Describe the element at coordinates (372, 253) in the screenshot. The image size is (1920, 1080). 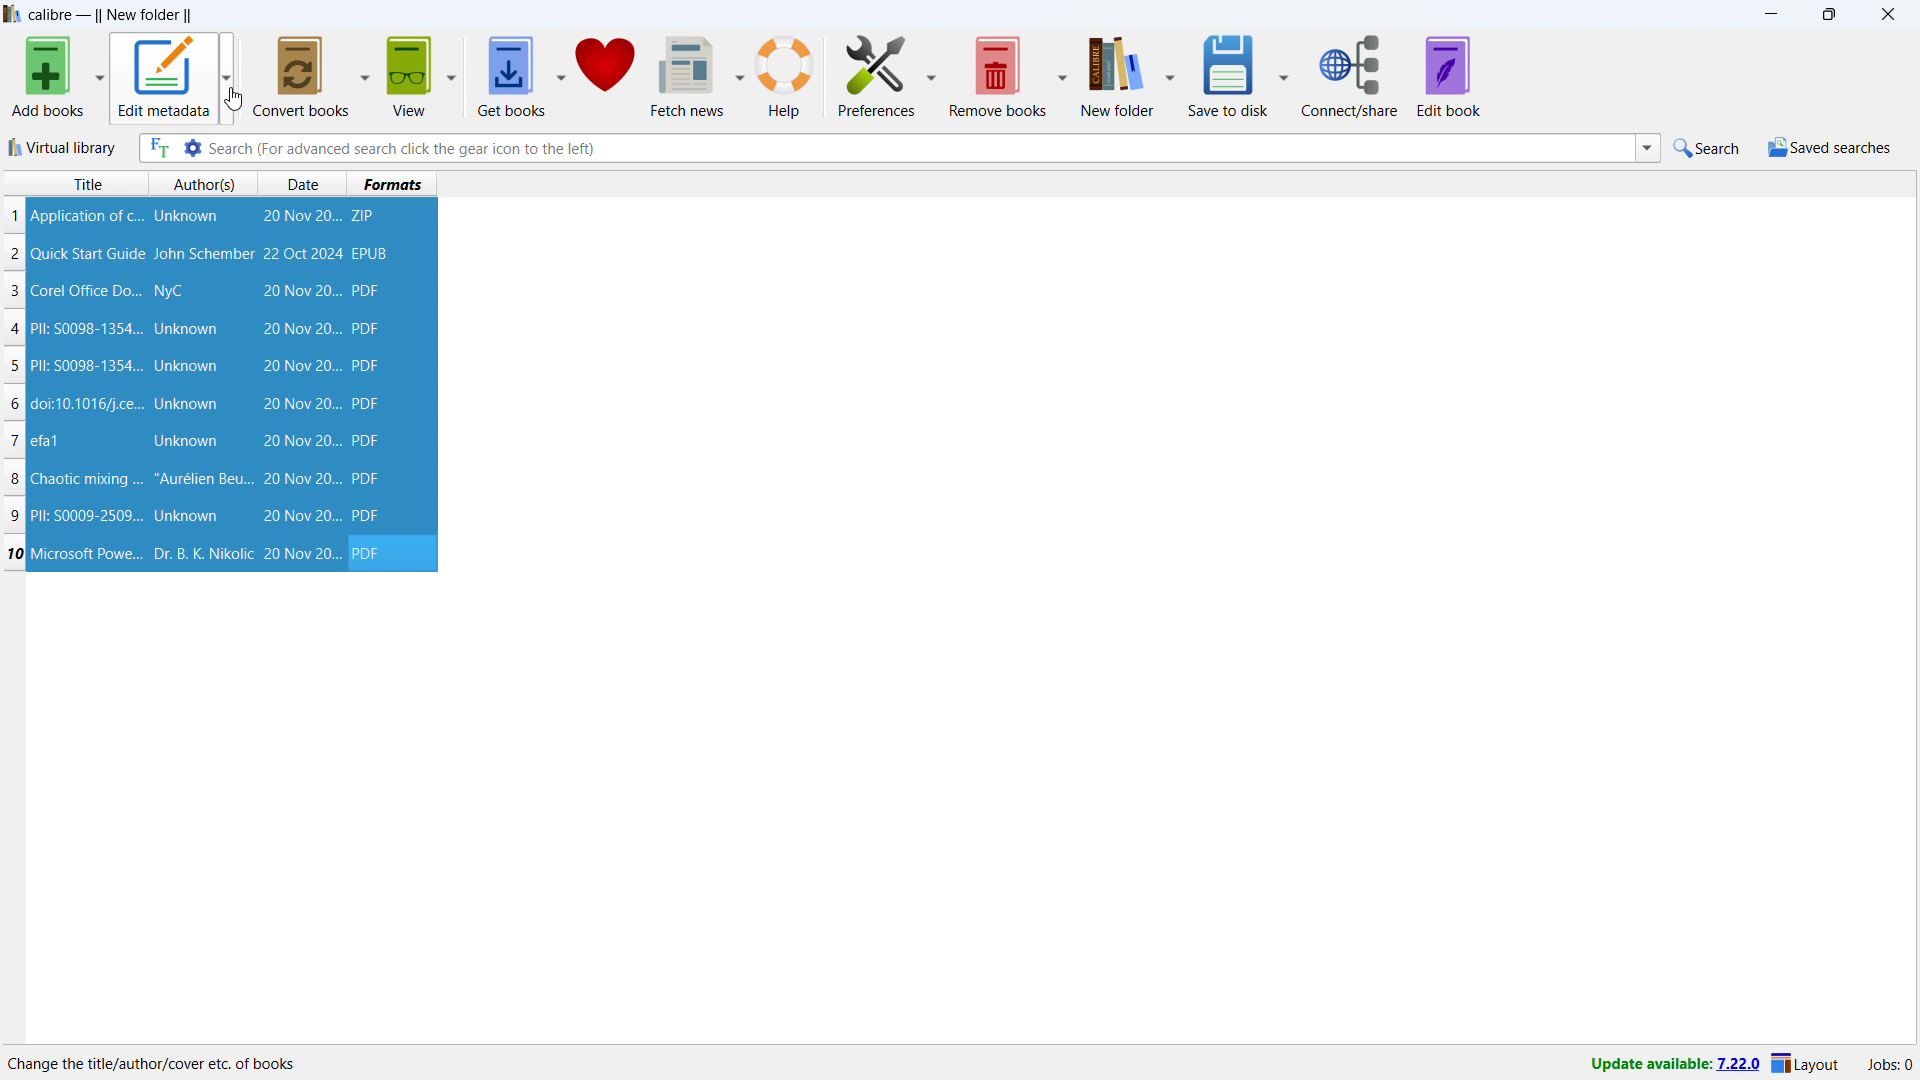
I see `EPUB` at that location.